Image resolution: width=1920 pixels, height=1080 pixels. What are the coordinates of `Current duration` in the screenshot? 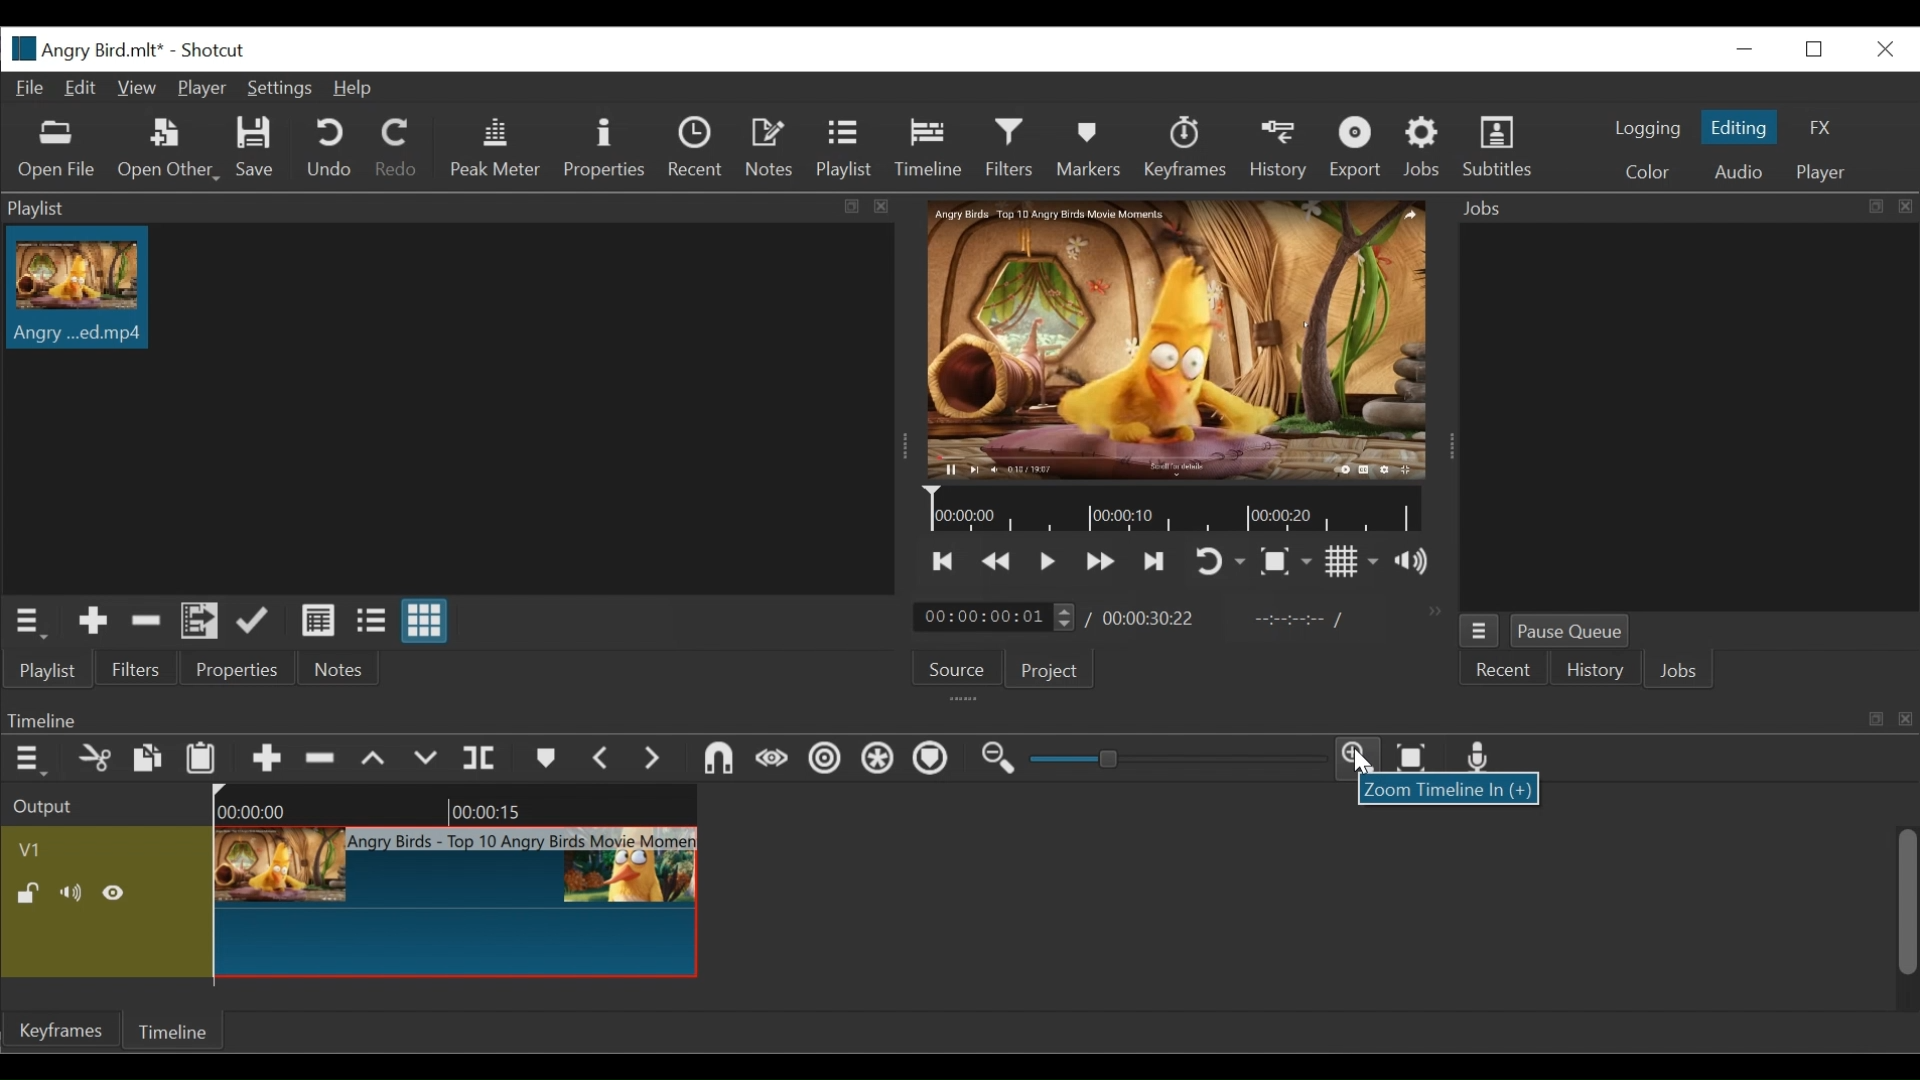 It's located at (995, 618).